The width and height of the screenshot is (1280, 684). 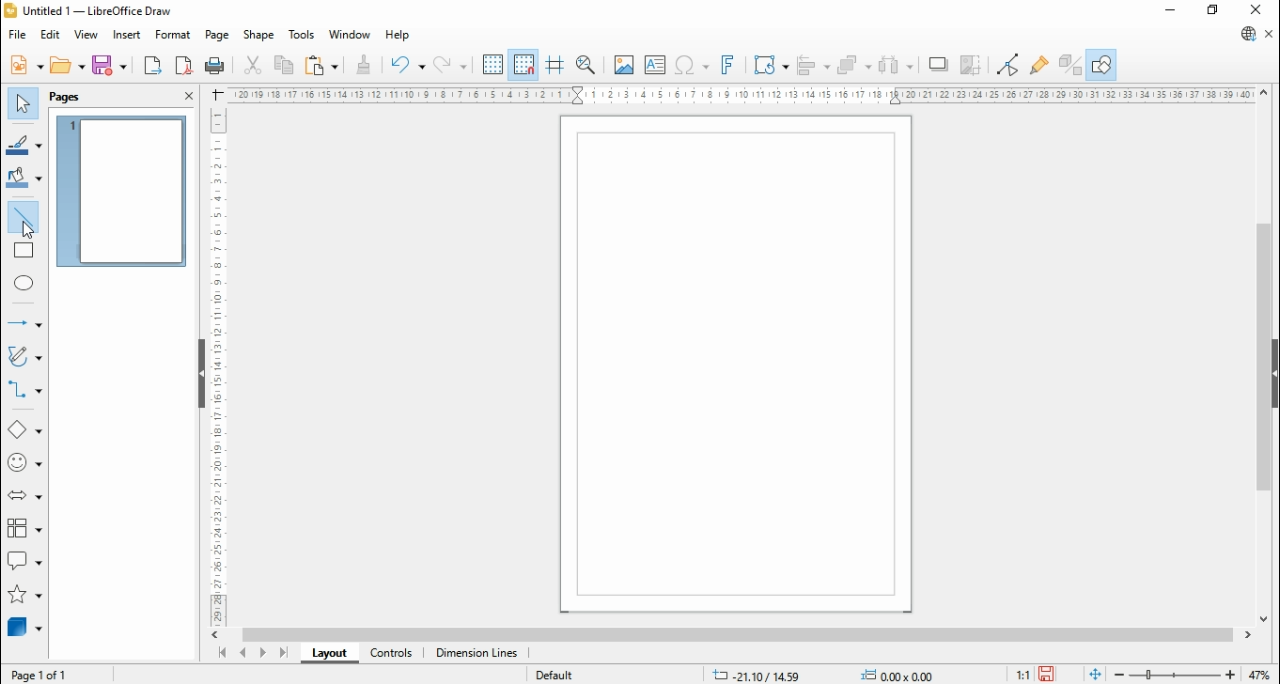 What do you see at coordinates (525, 63) in the screenshot?
I see `snap to grids` at bounding box center [525, 63].